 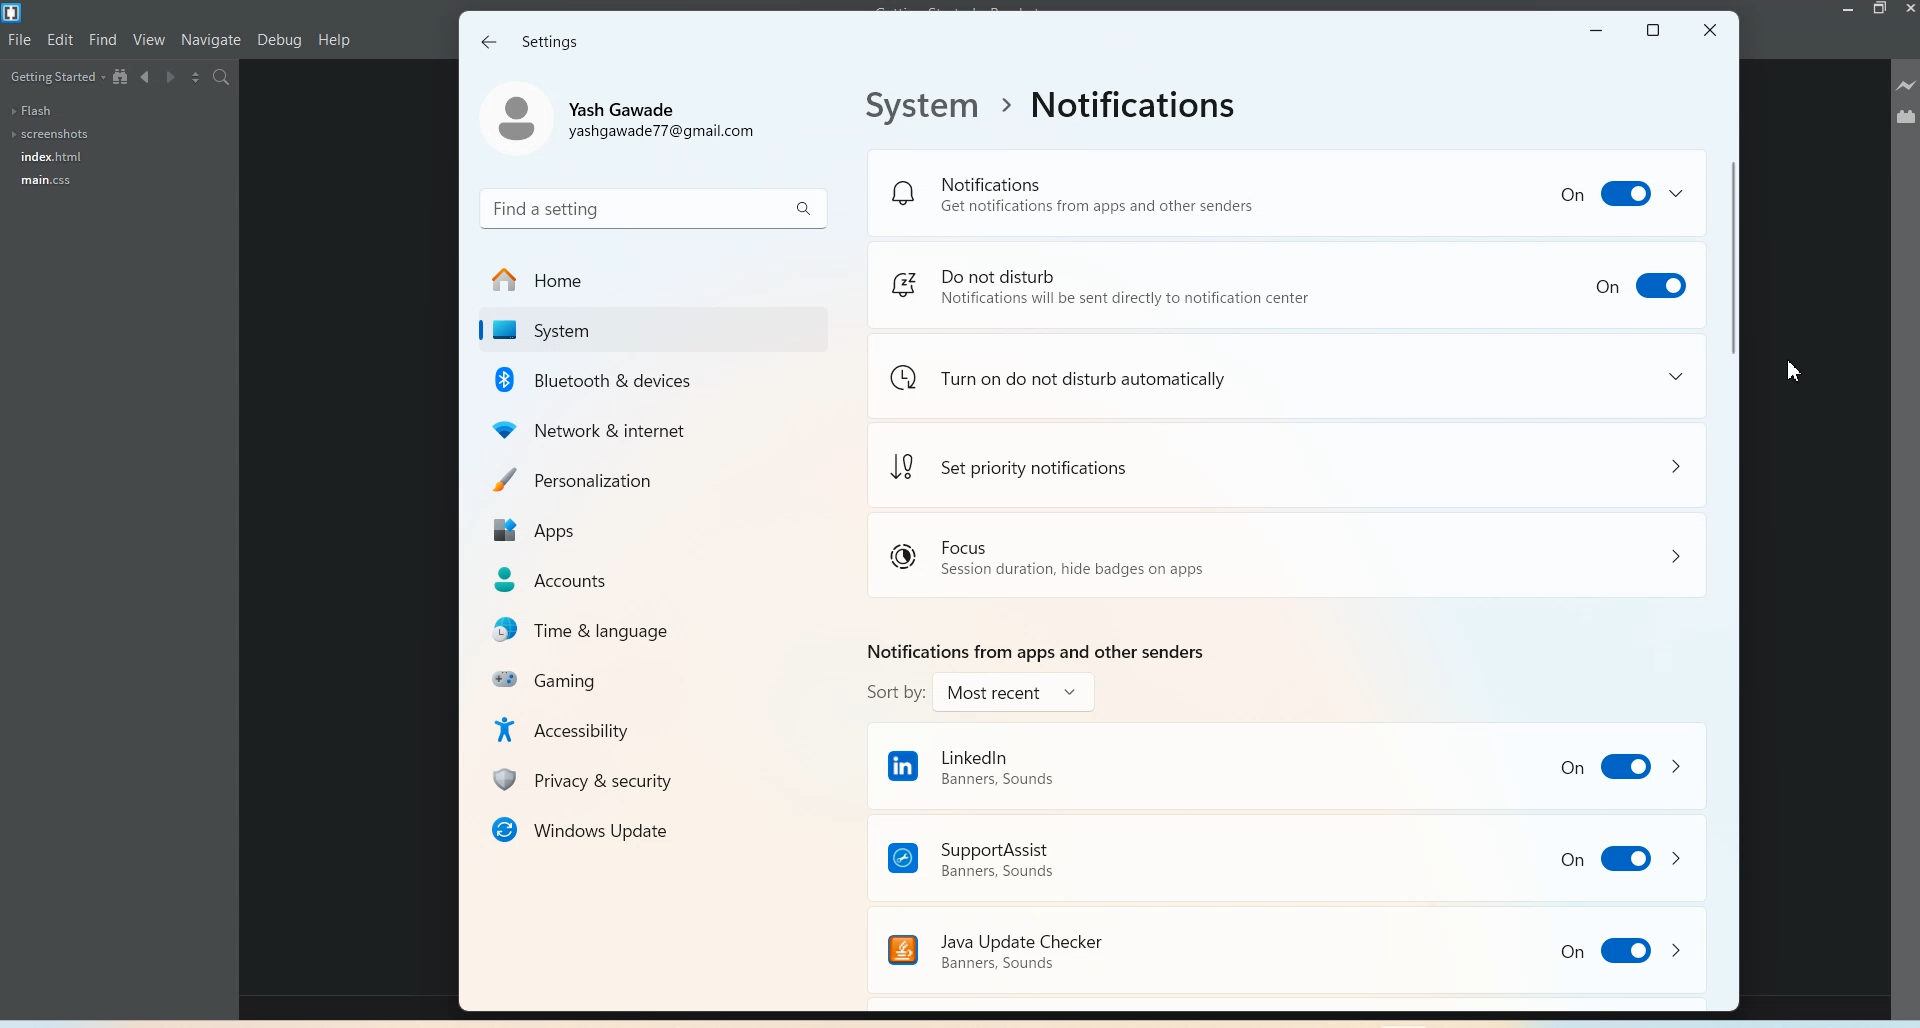 What do you see at coordinates (121, 76) in the screenshot?
I see `View in file tree` at bounding box center [121, 76].